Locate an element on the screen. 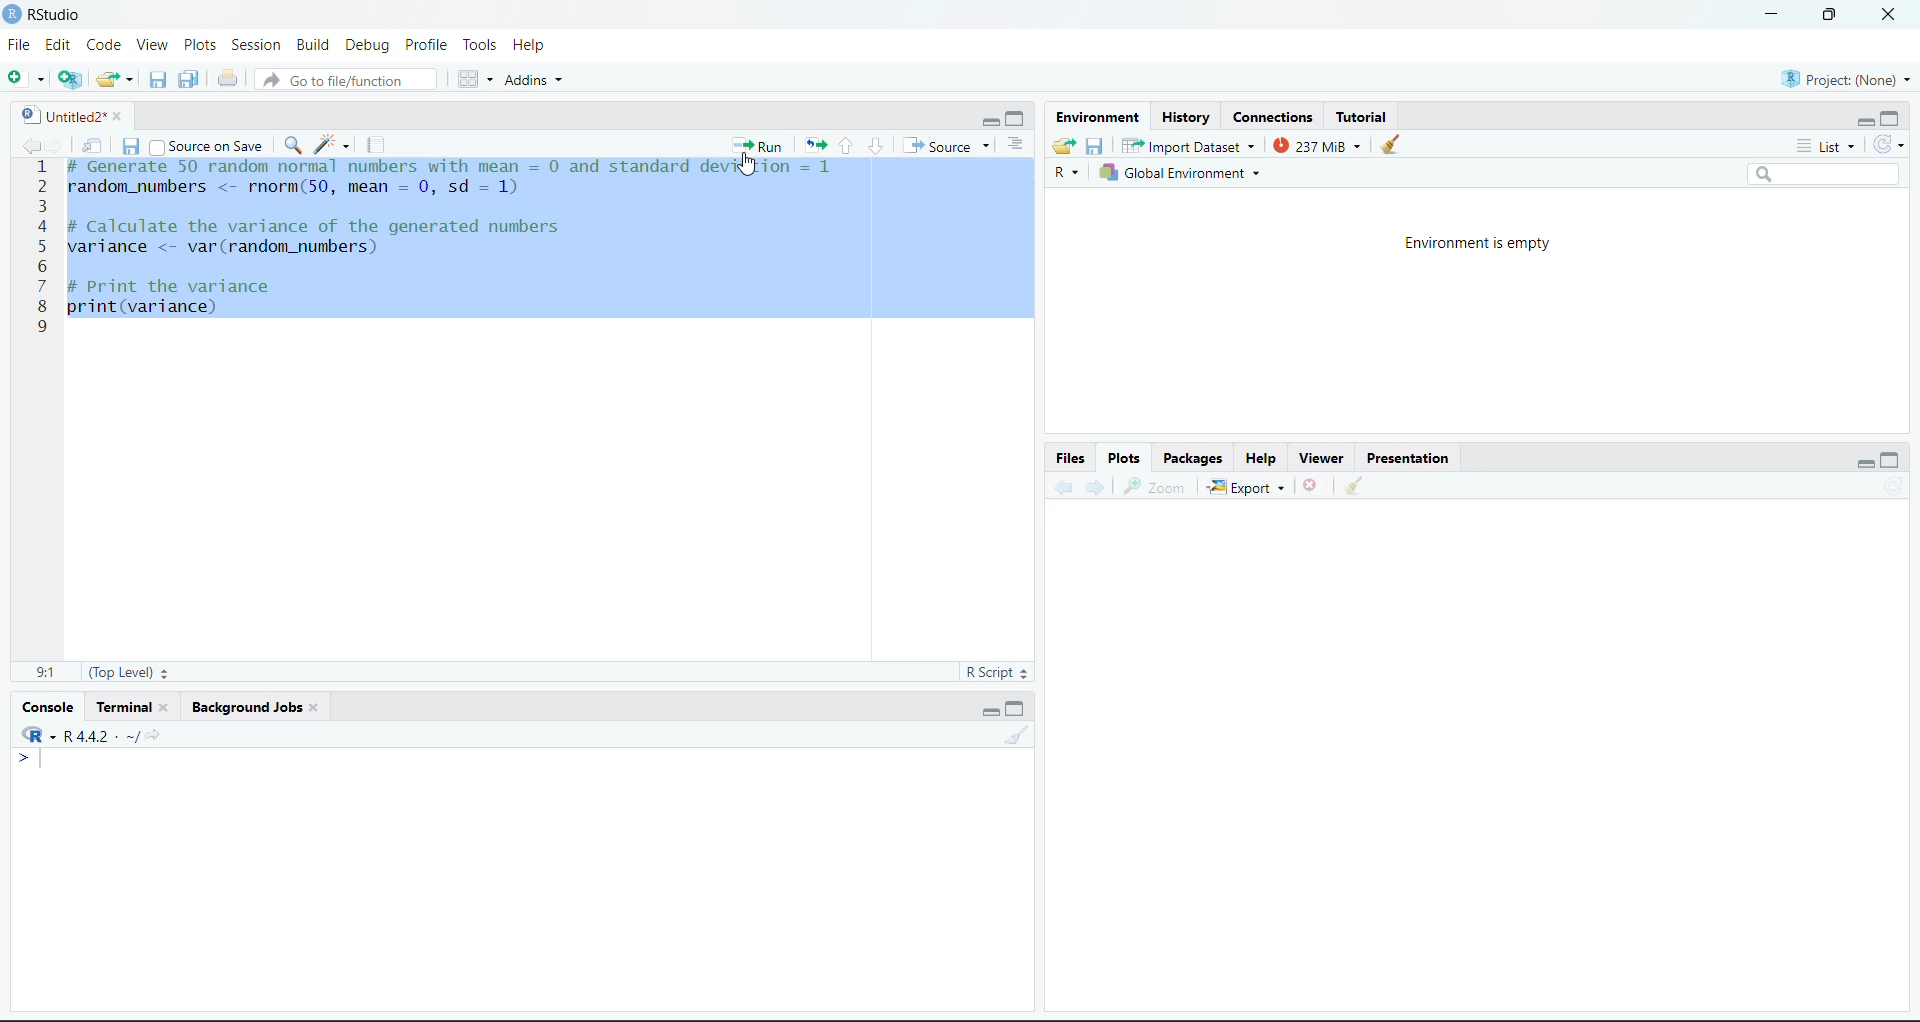  search file is located at coordinates (344, 80).